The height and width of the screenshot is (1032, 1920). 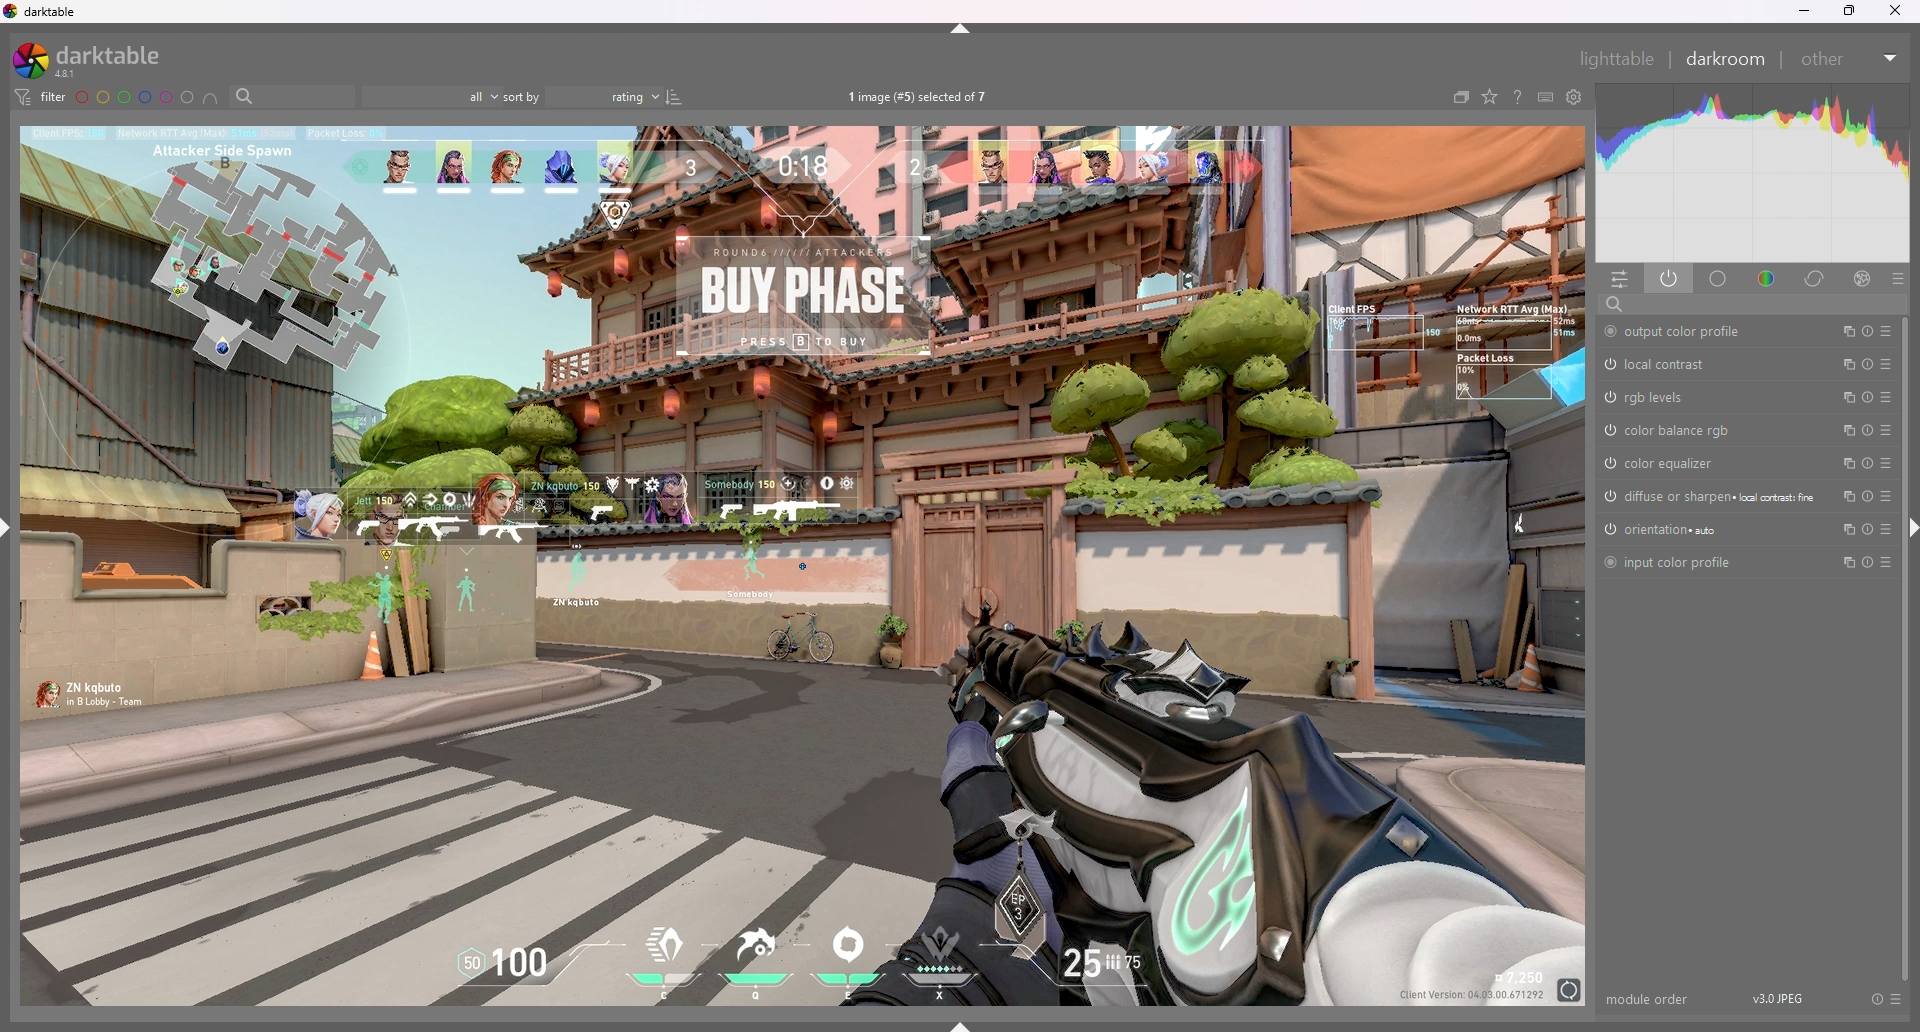 I want to click on multiple instances actions, so click(x=1846, y=562).